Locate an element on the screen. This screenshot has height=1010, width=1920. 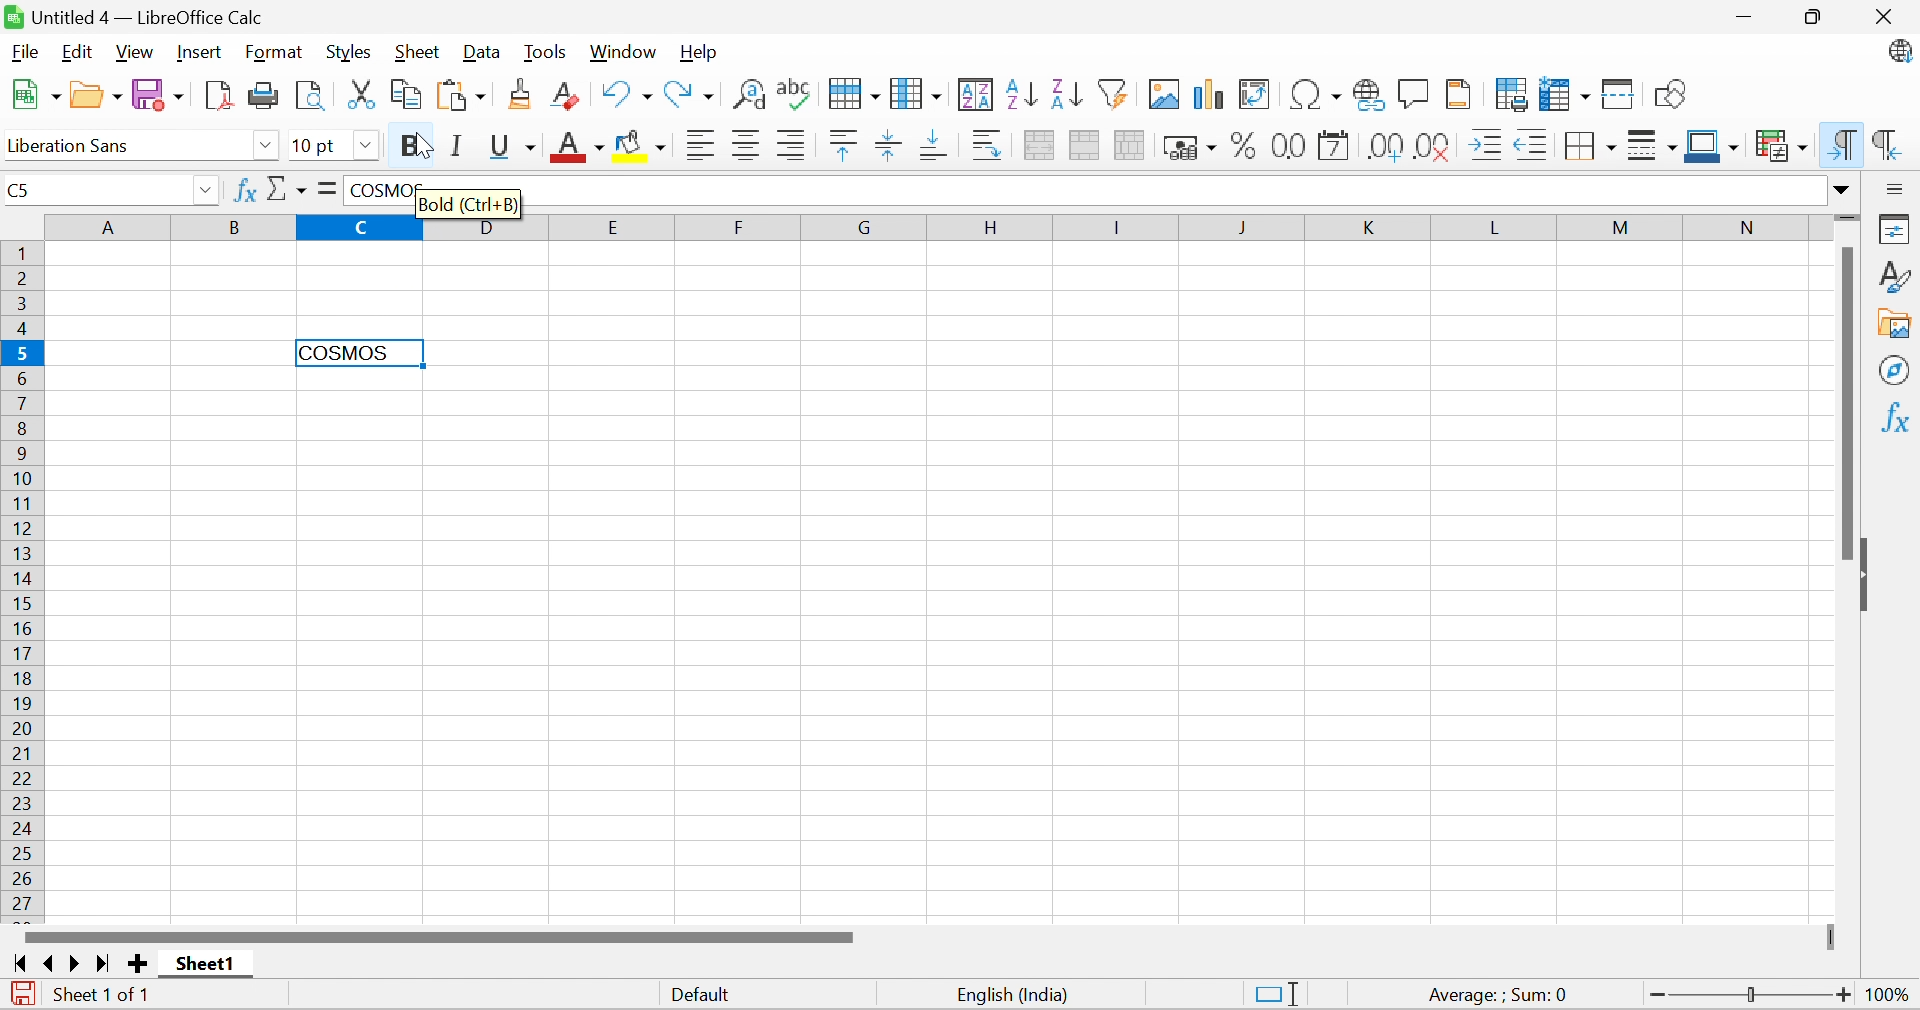
Navigator is located at coordinates (1897, 372).